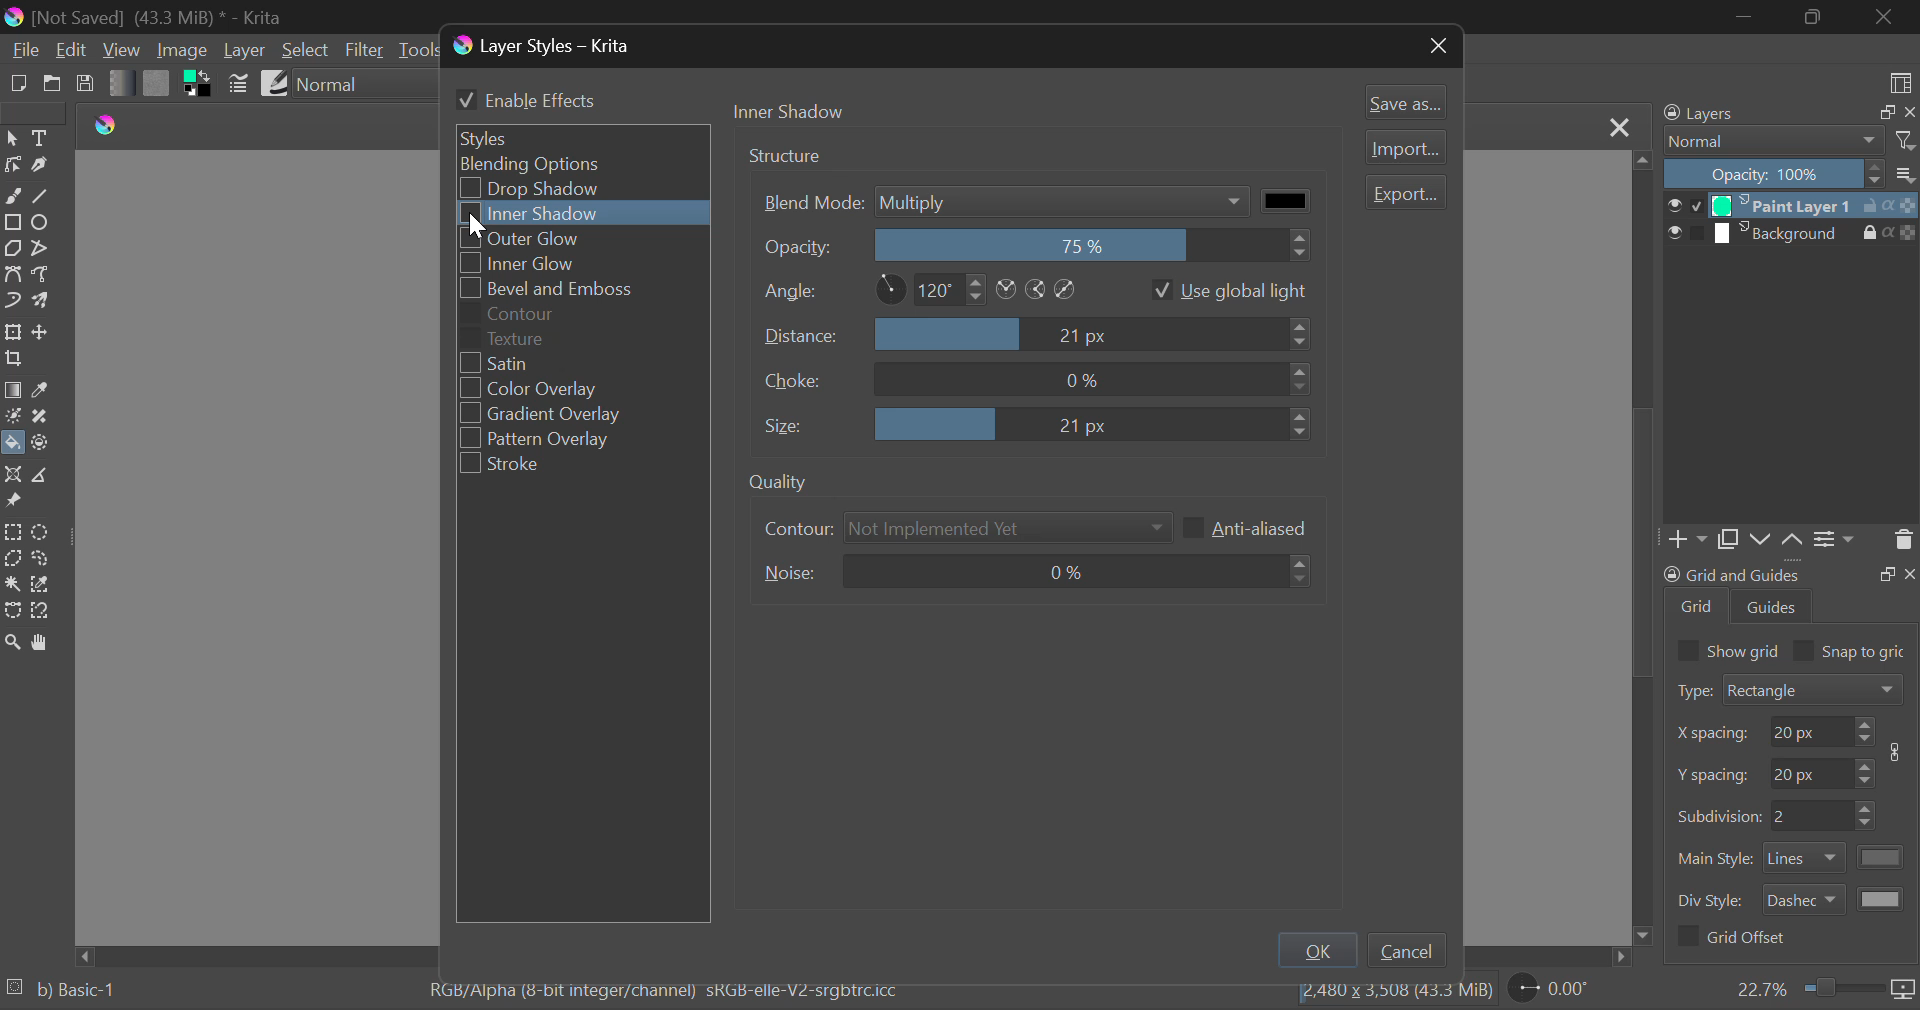 This screenshot has height=1010, width=1920. What do you see at coordinates (1314, 952) in the screenshot?
I see `OK` at bounding box center [1314, 952].